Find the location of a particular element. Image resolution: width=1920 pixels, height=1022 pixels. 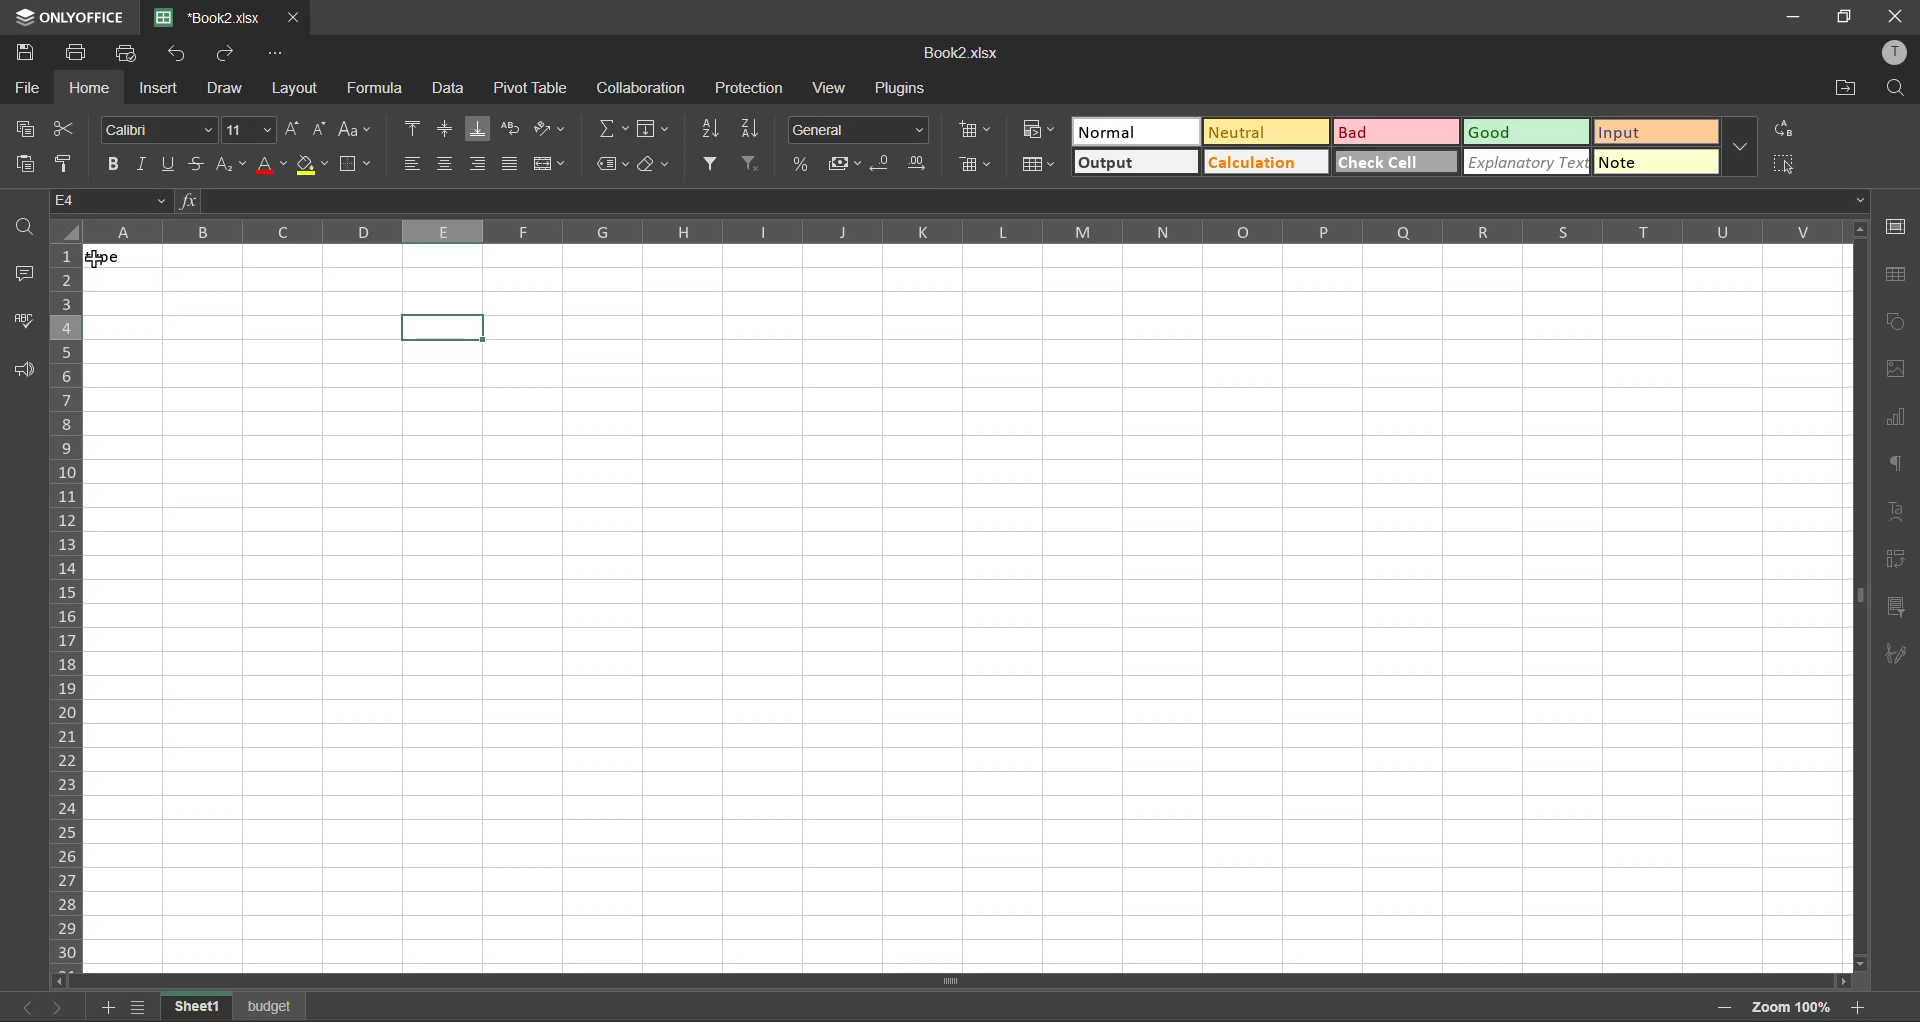

cell address is located at coordinates (113, 202).